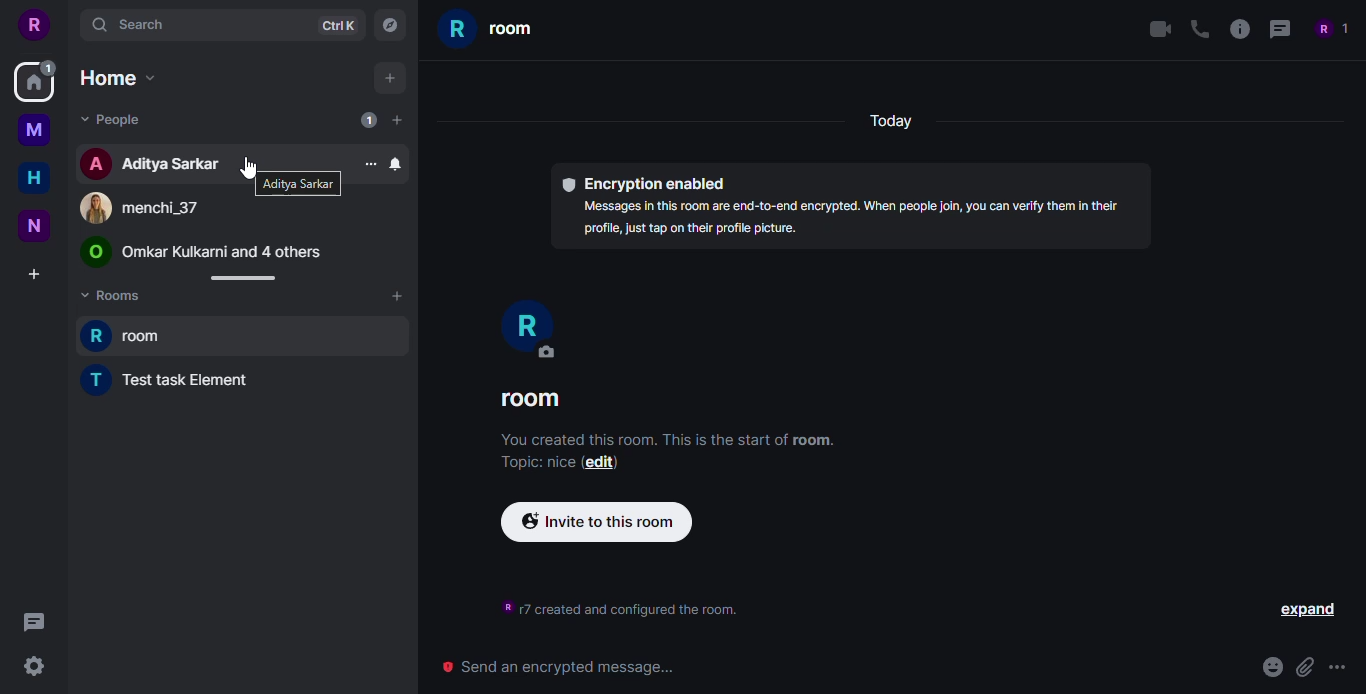 This screenshot has height=694, width=1366. I want to click on new, so click(33, 226).